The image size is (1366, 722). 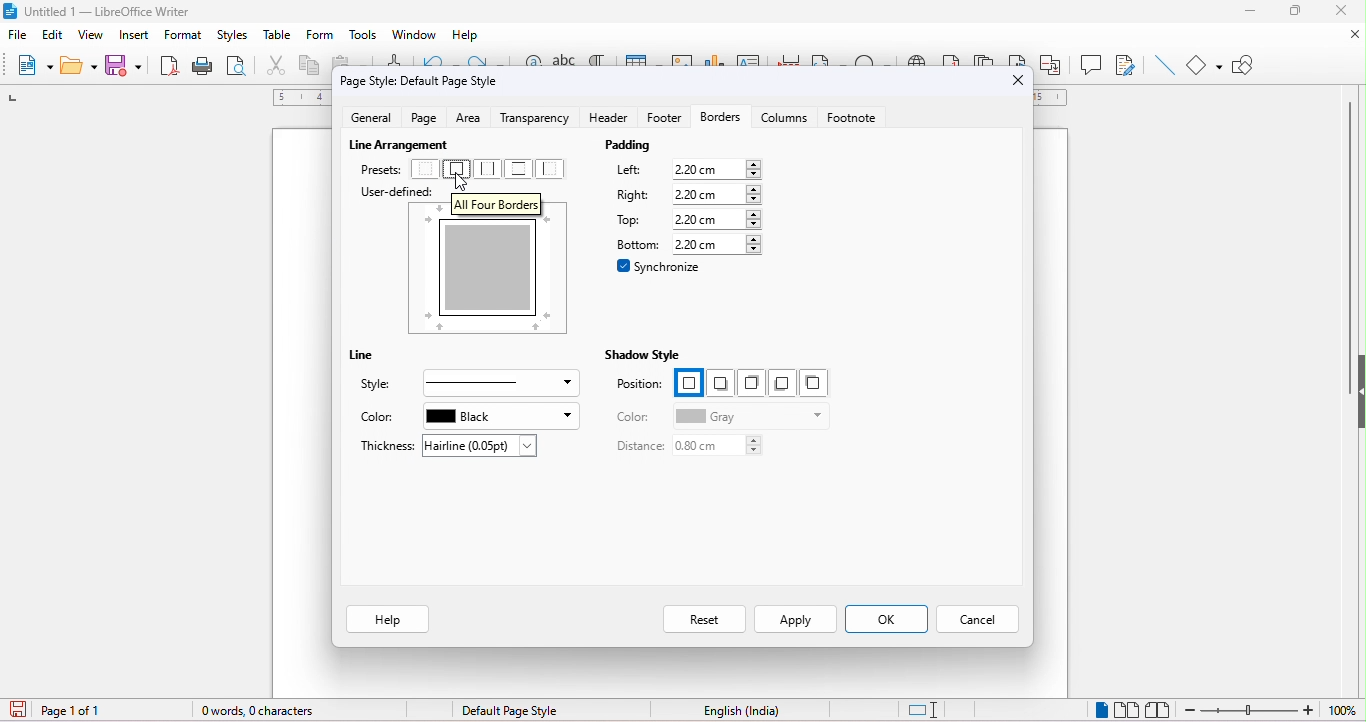 What do you see at coordinates (672, 147) in the screenshot?
I see `padding` at bounding box center [672, 147].